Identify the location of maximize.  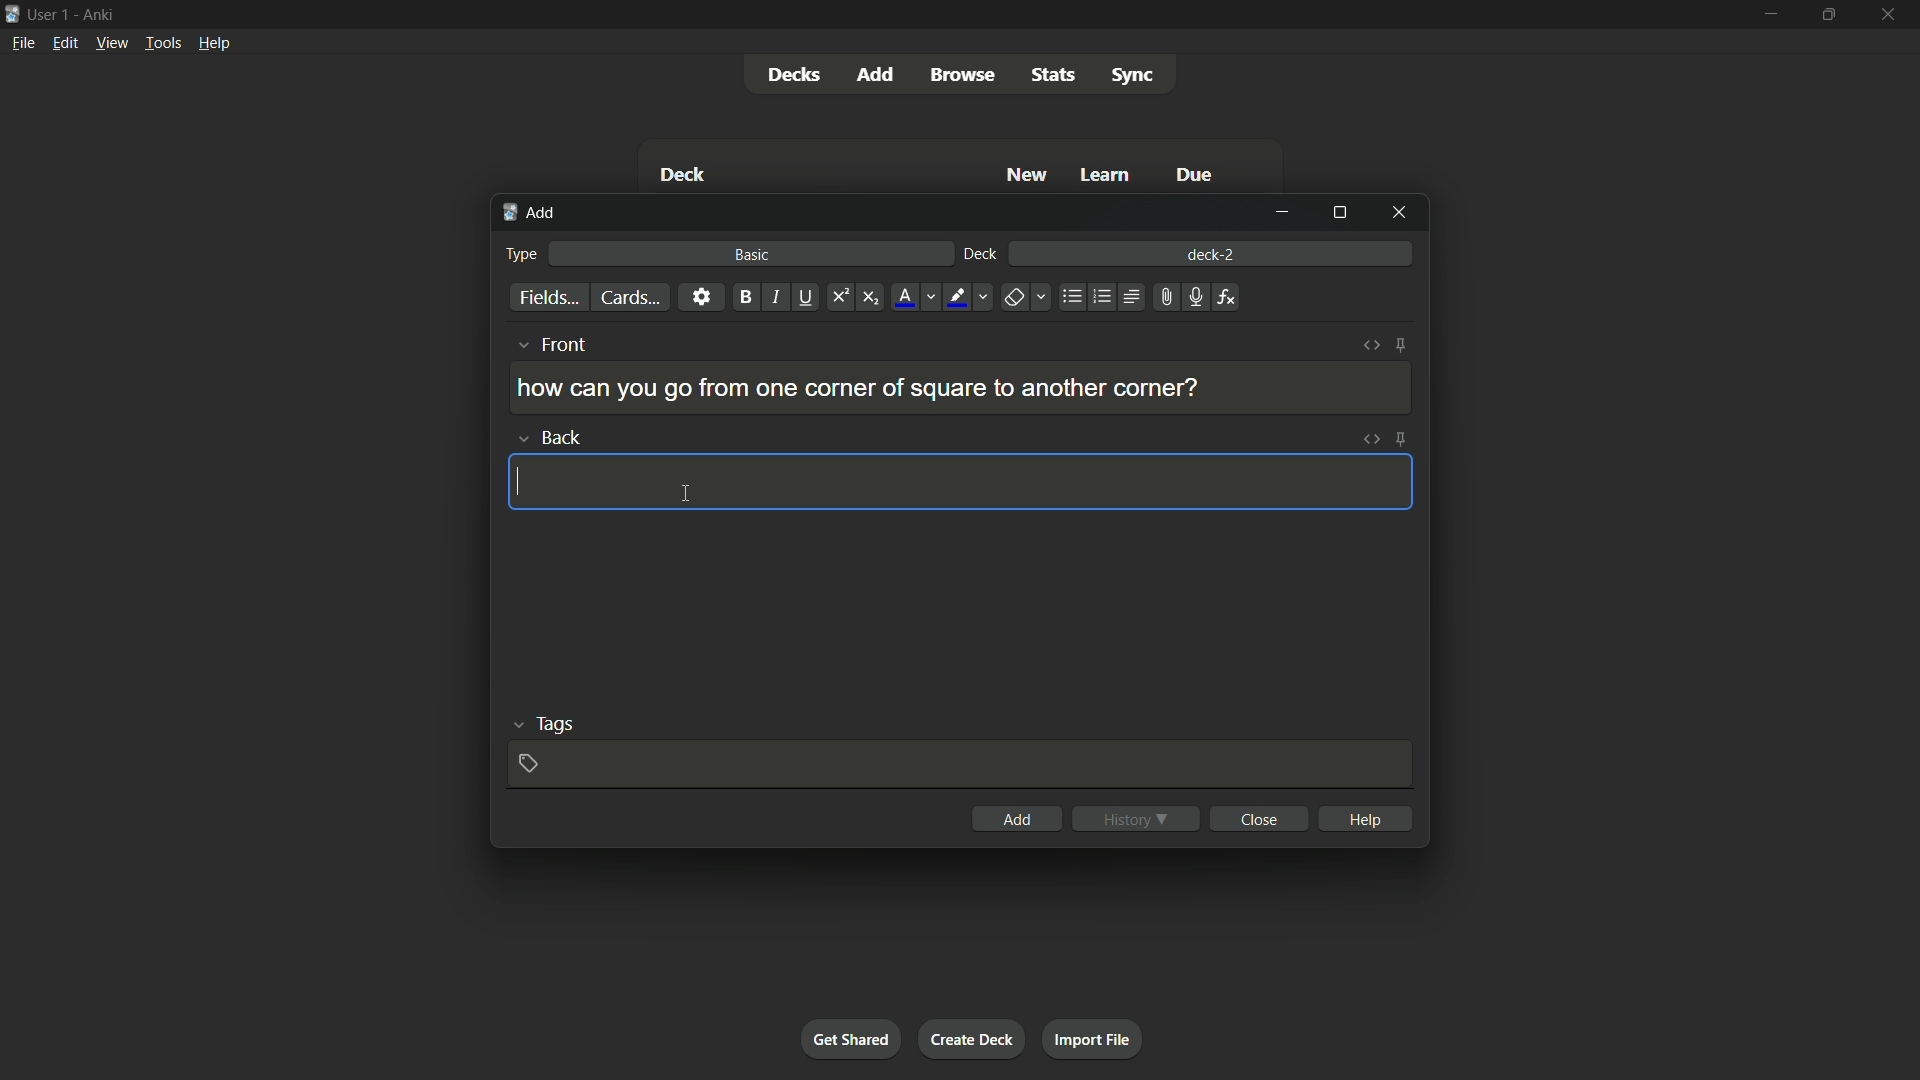
(1341, 211).